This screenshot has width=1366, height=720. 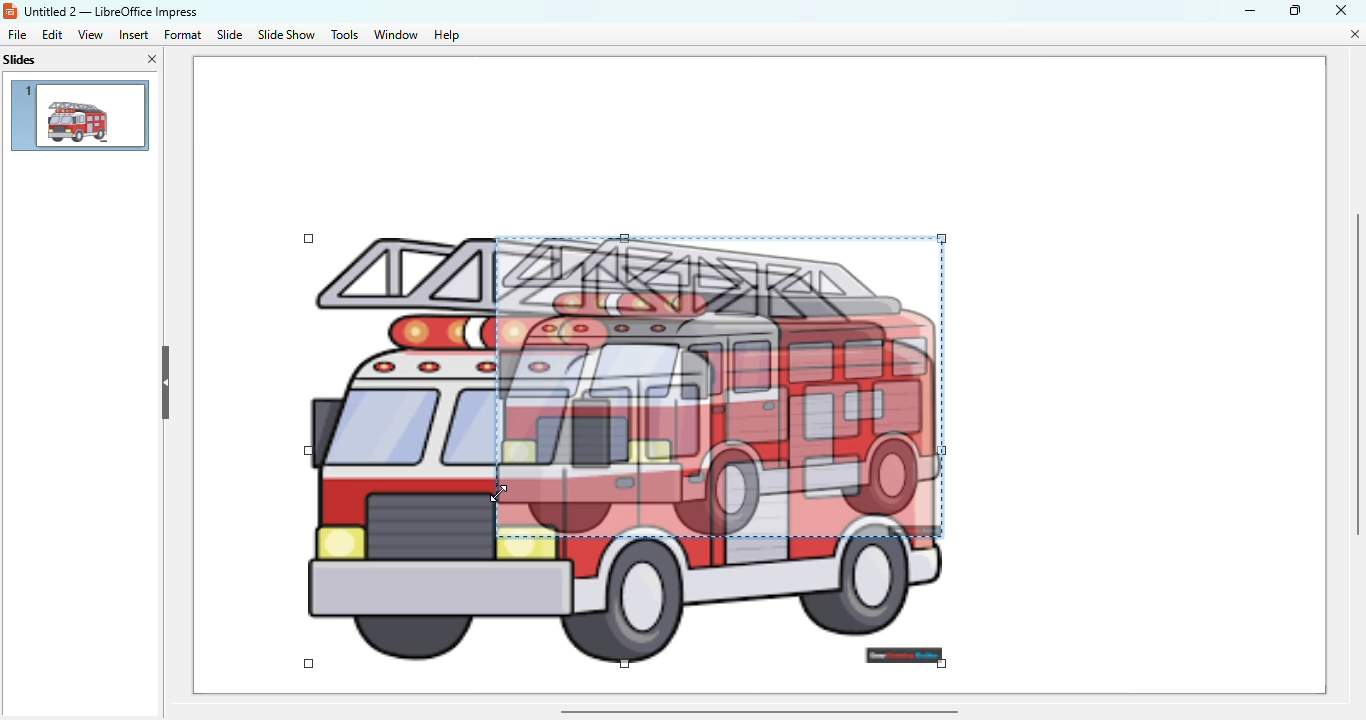 I want to click on close, so click(x=1342, y=9).